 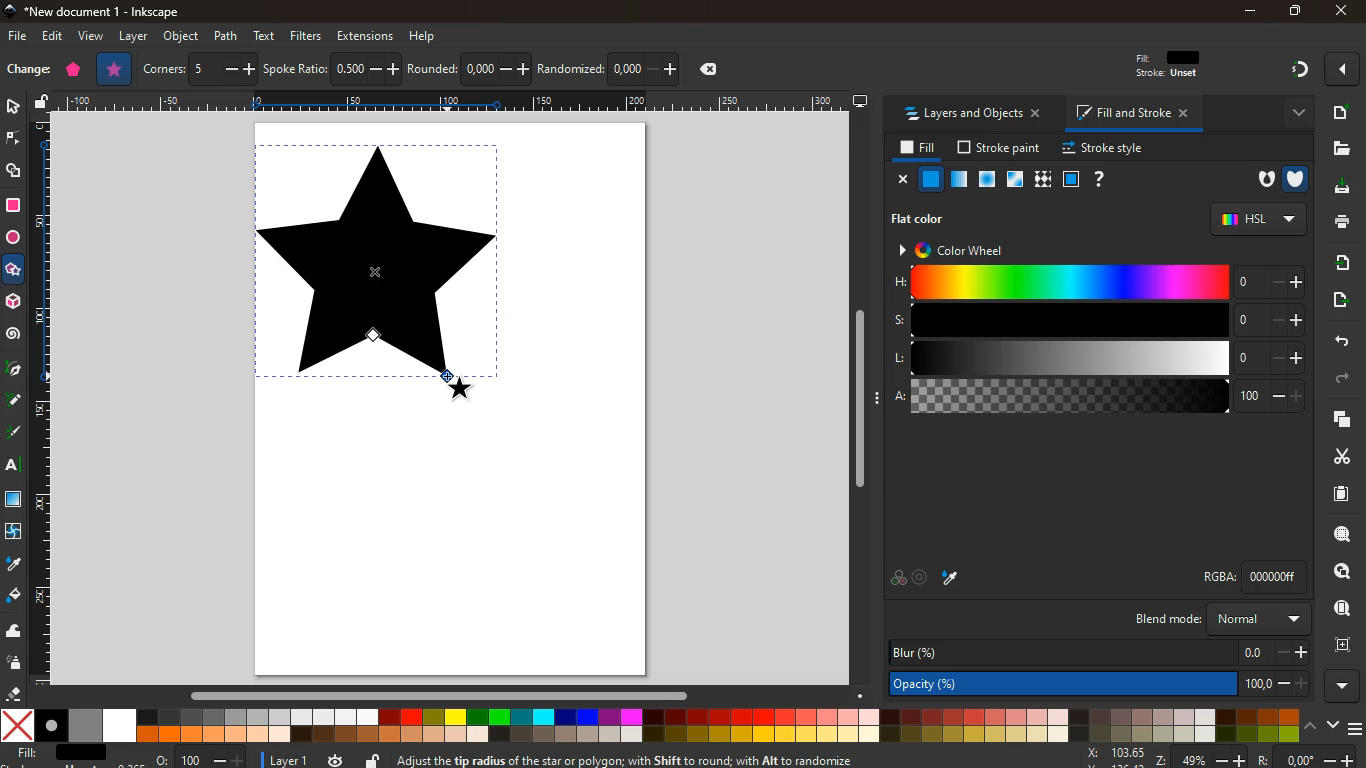 What do you see at coordinates (1290, 114) in the screenshot?
I see `more` at bounding box center [1290, 114].